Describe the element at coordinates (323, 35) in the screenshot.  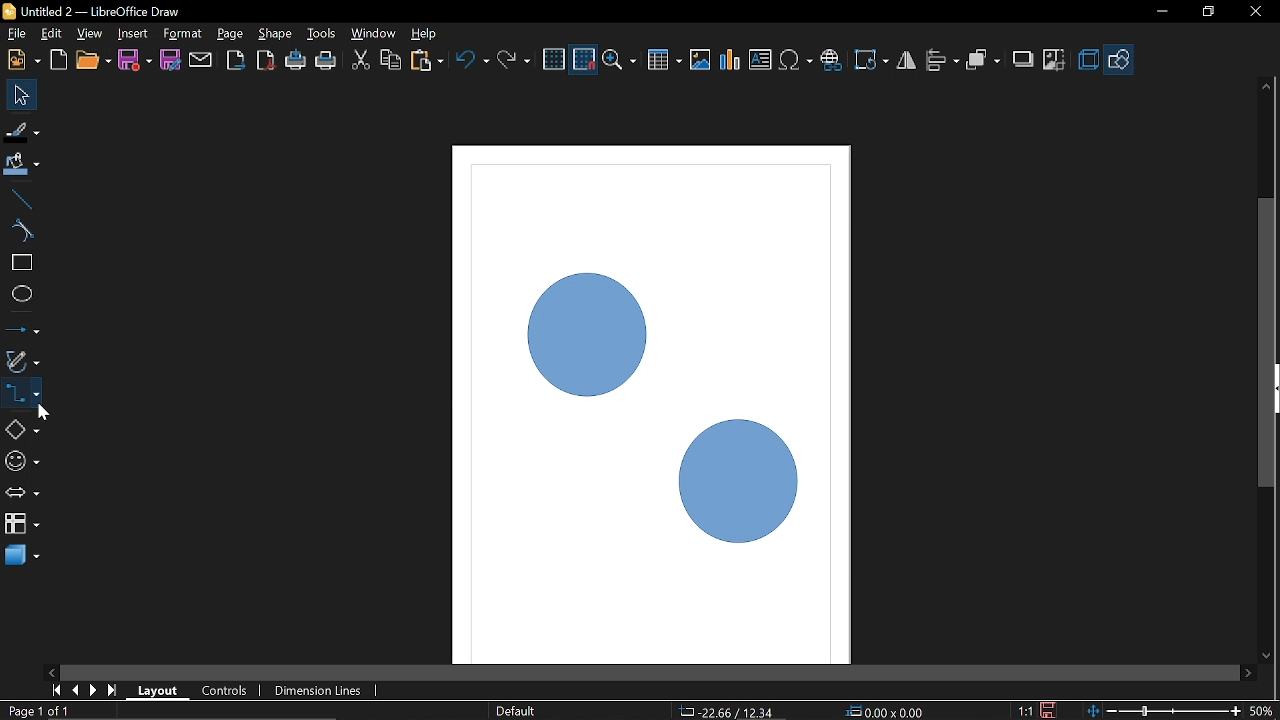
I see `Tools` at that location.